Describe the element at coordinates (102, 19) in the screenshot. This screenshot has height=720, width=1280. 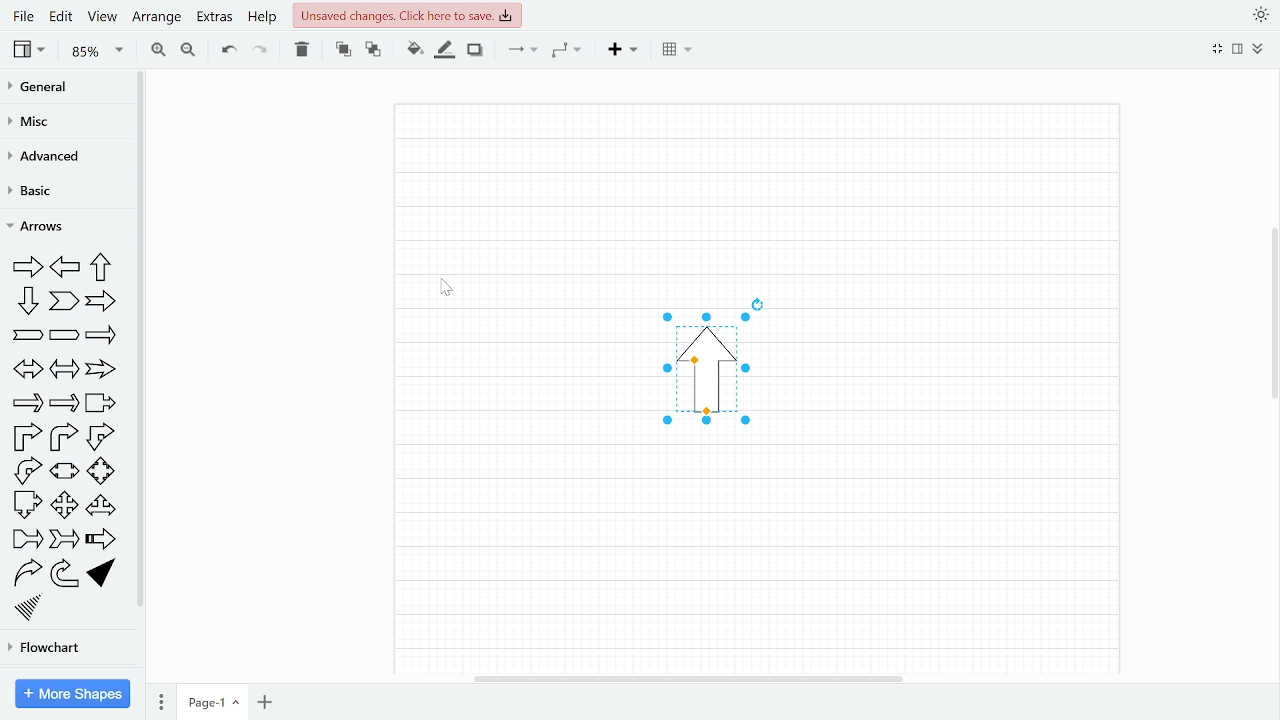
I see `View` at that location.